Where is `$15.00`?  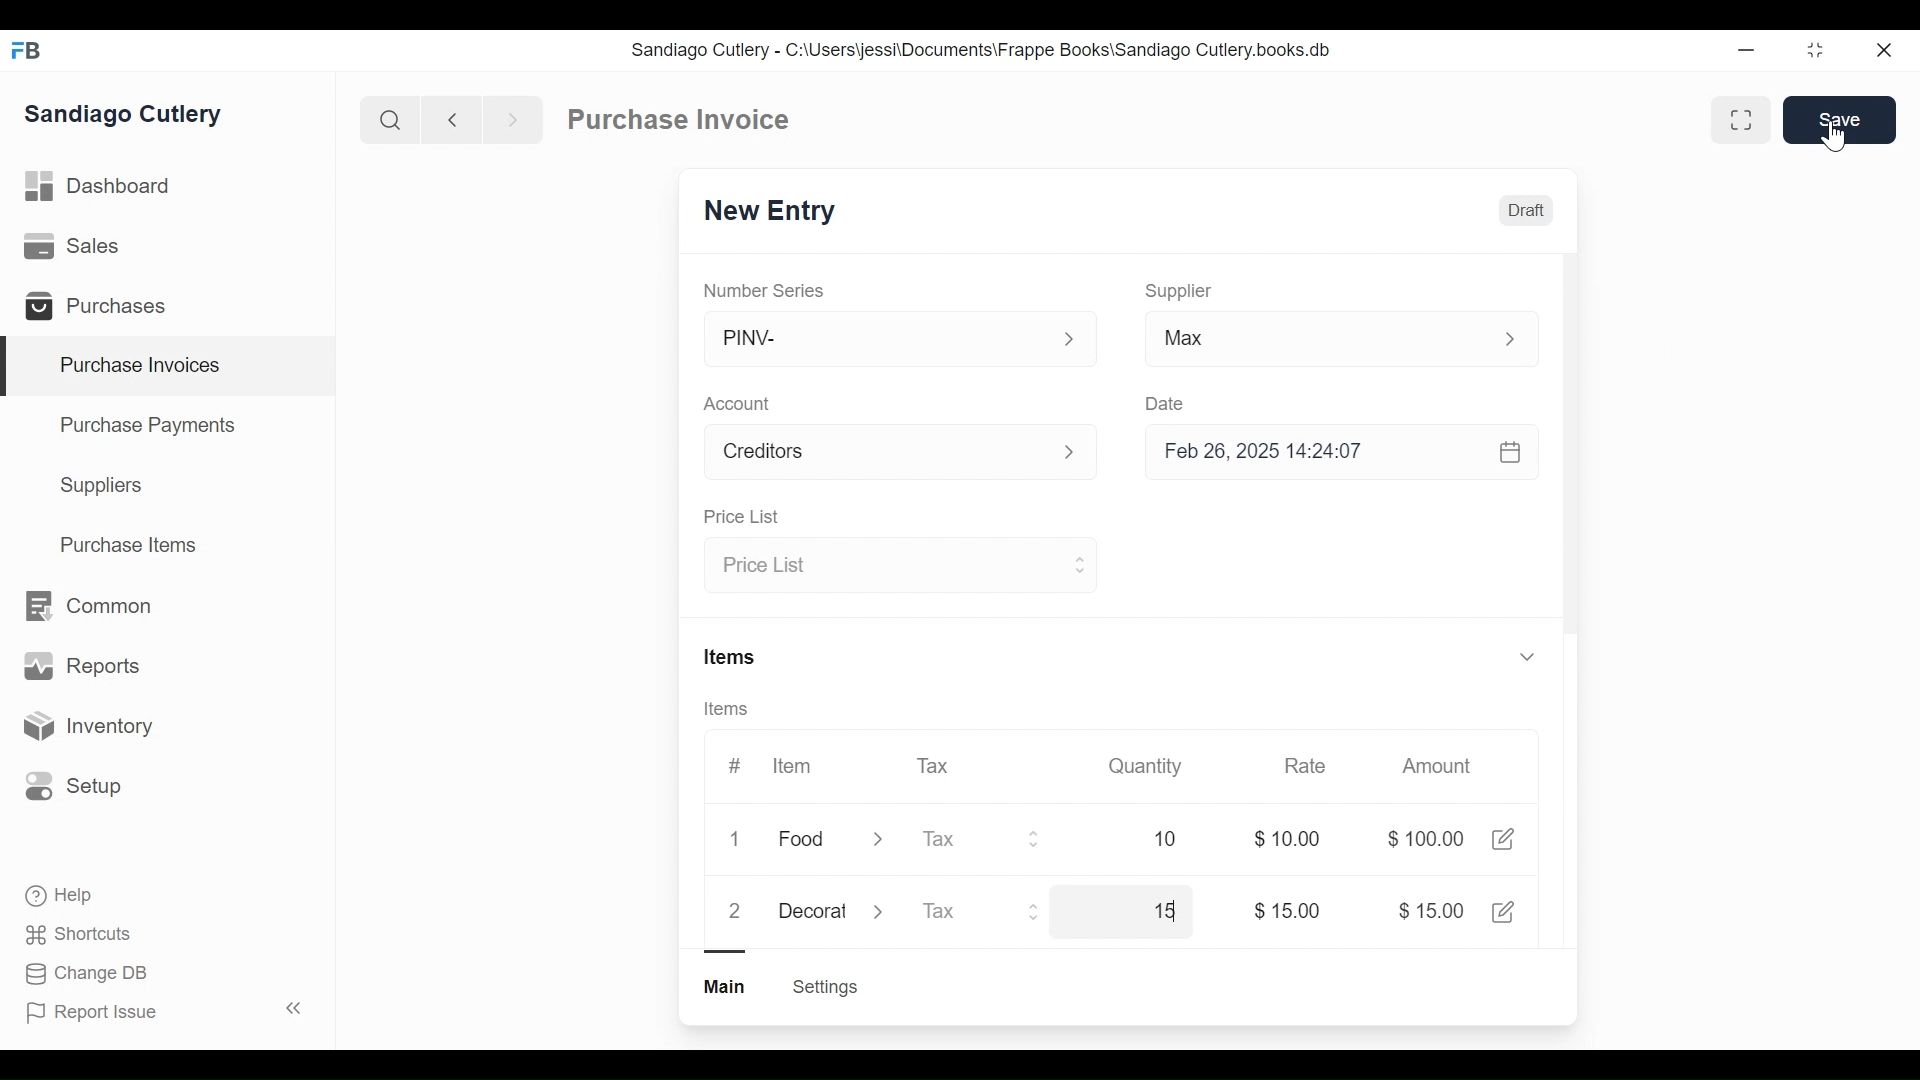 $15.00 is located at coordinates (1431, 910).